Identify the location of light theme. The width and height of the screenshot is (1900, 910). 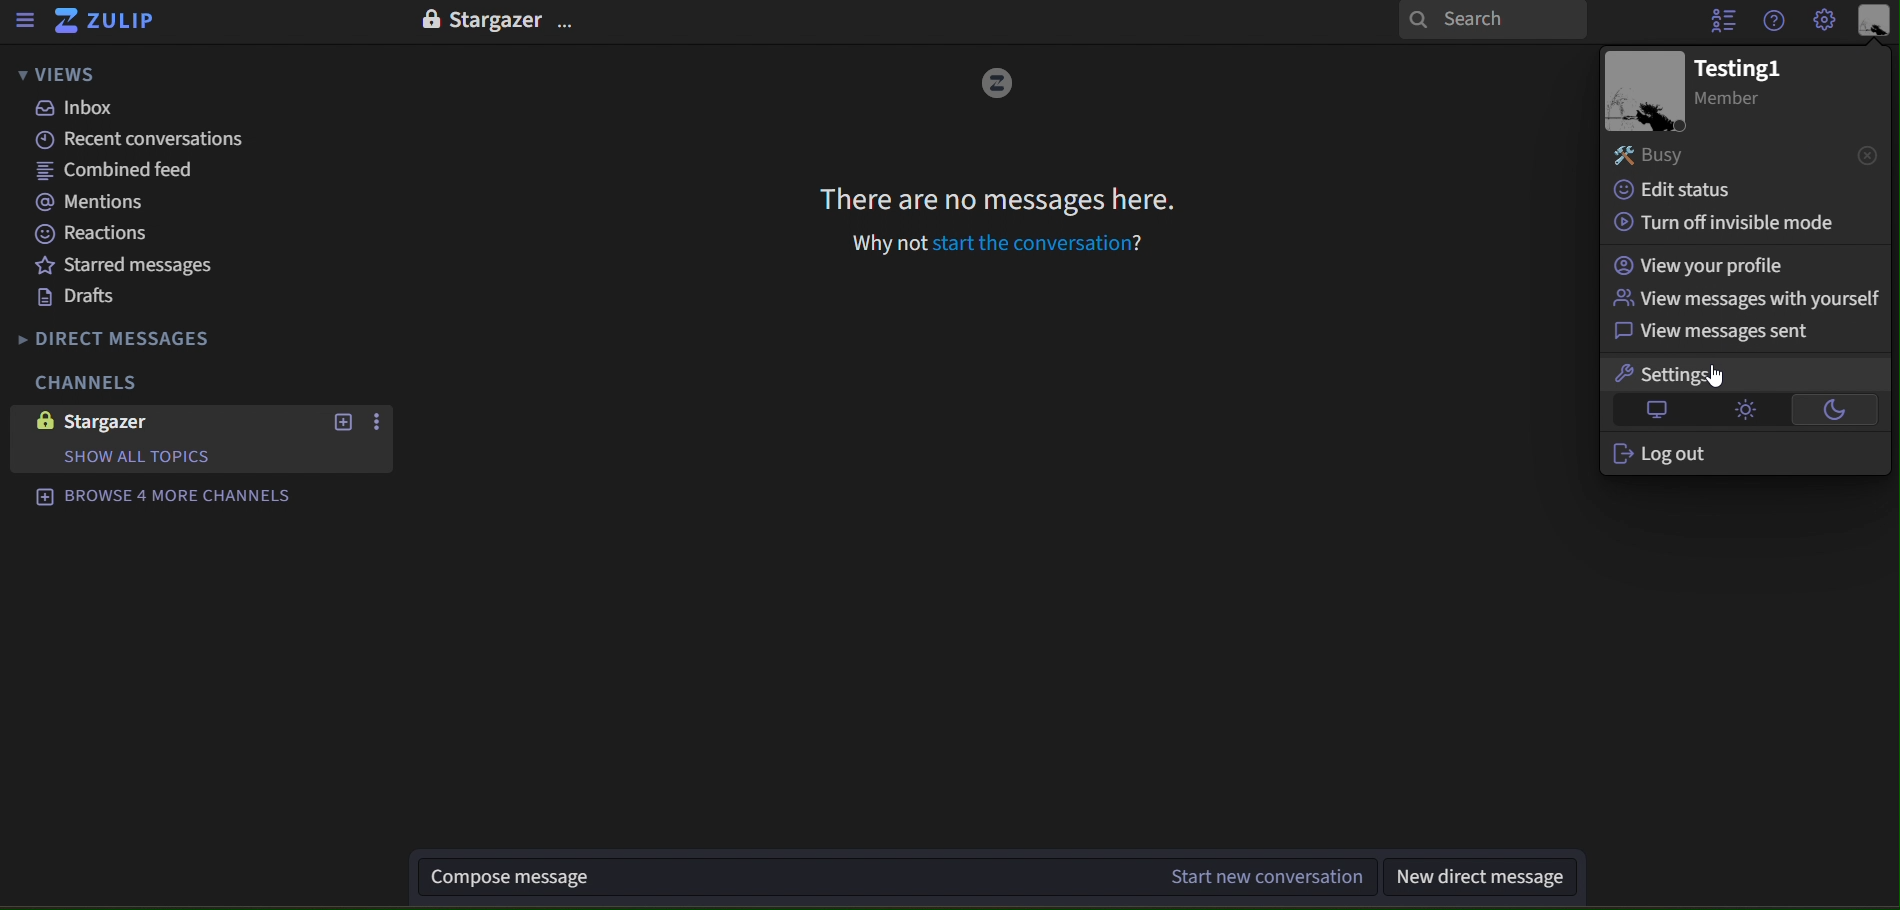
(1740, 410).